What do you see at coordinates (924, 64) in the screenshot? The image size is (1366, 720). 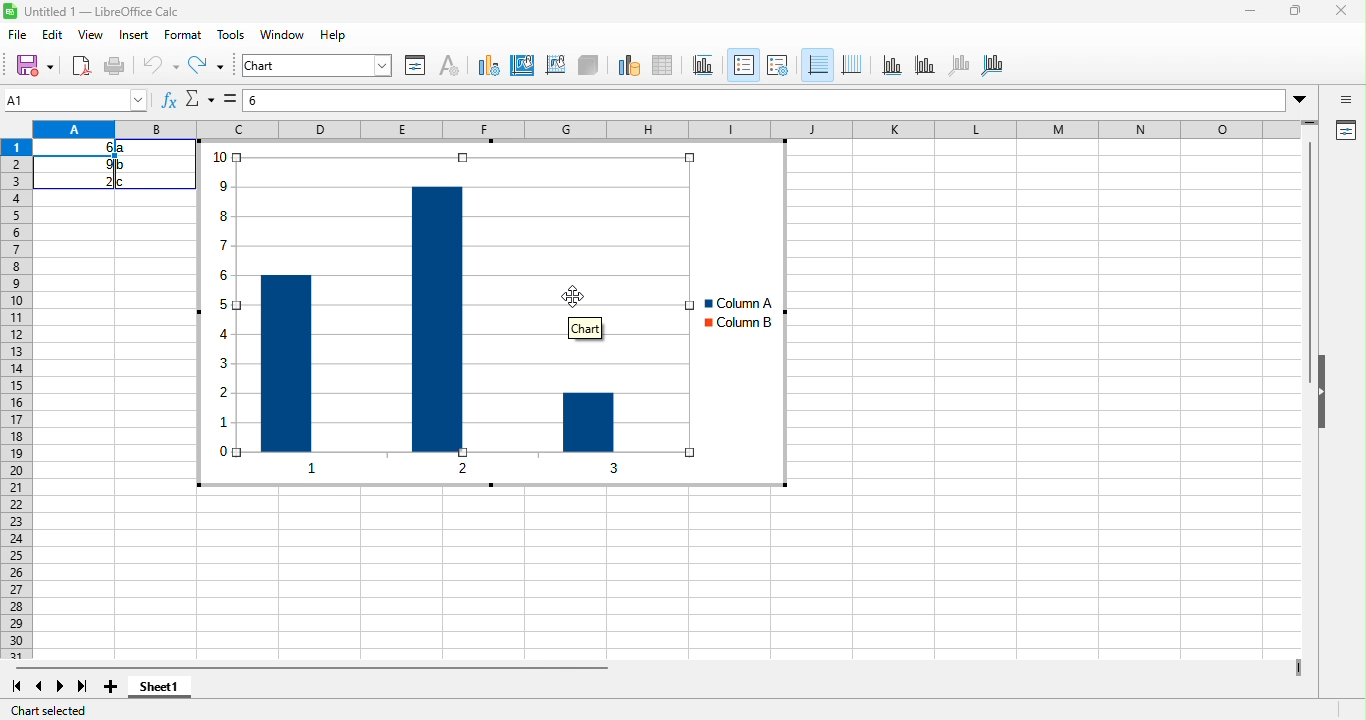 I see `y axis` at bounding box center [924, 64].